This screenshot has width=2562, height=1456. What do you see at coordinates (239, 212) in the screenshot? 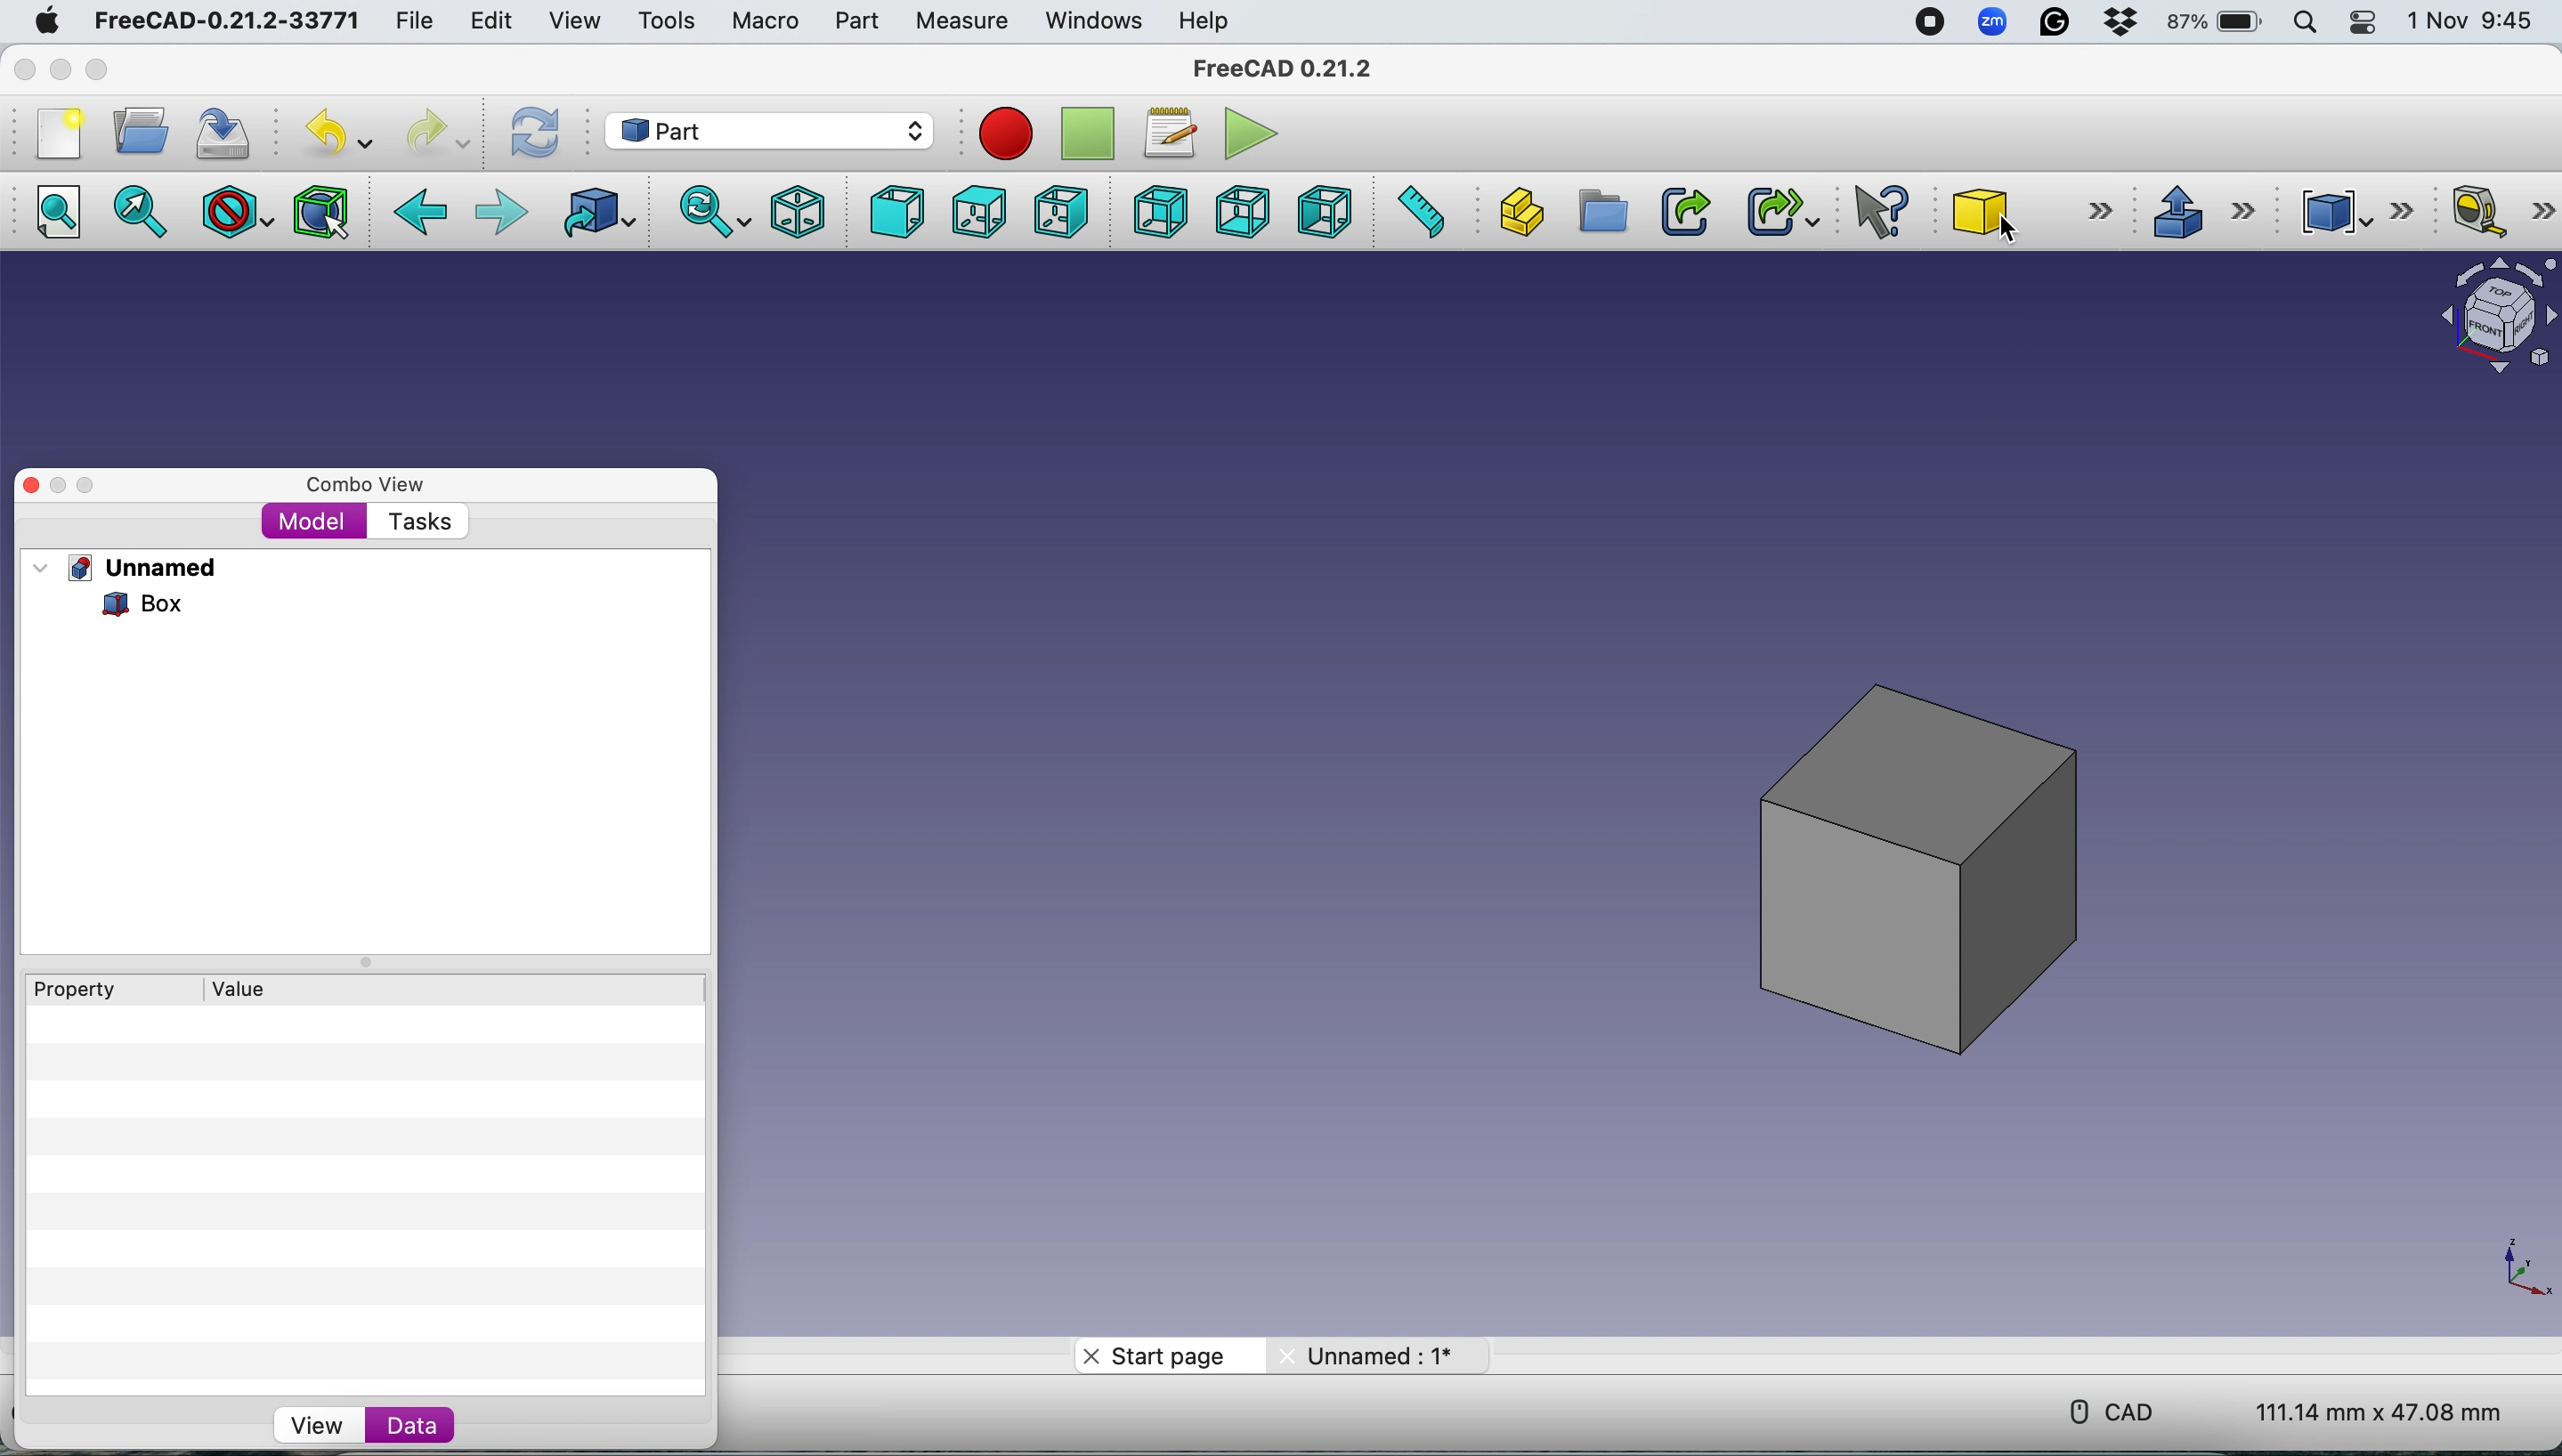
I see `Draw style` at bounding box center [239, 212].